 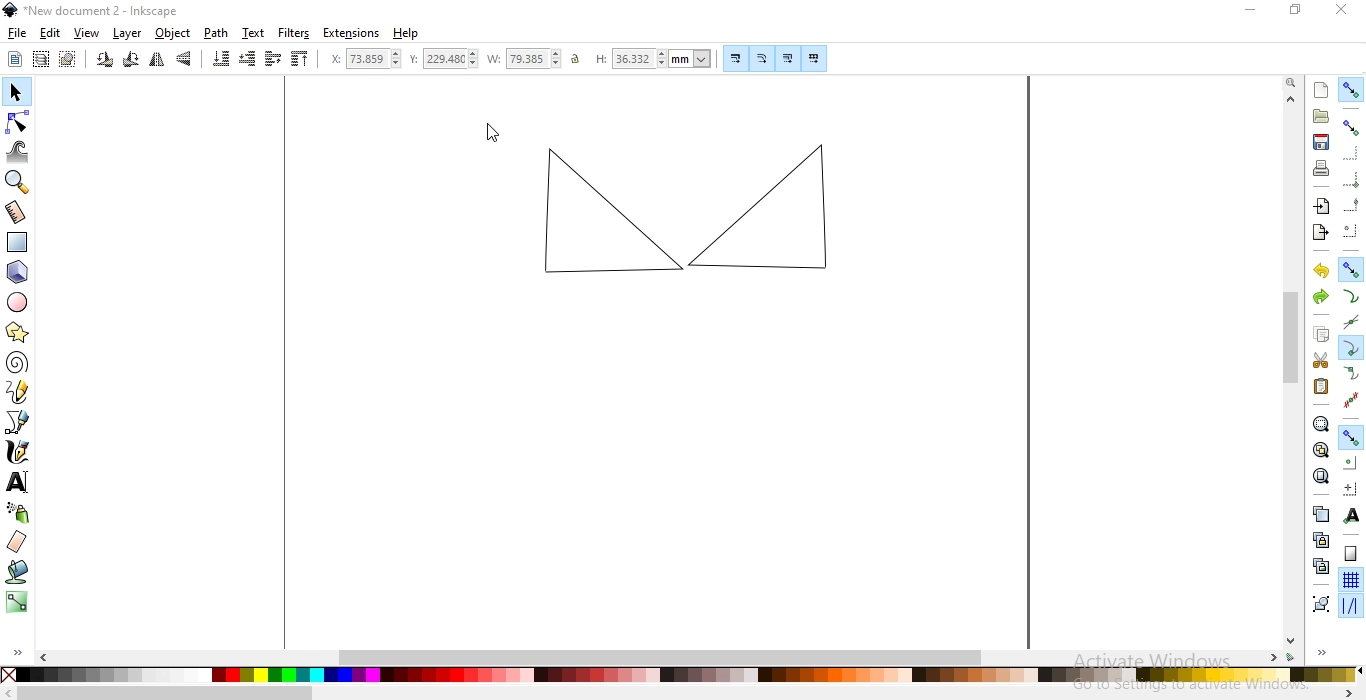 I want to click on view, so click(x=87, y=34).